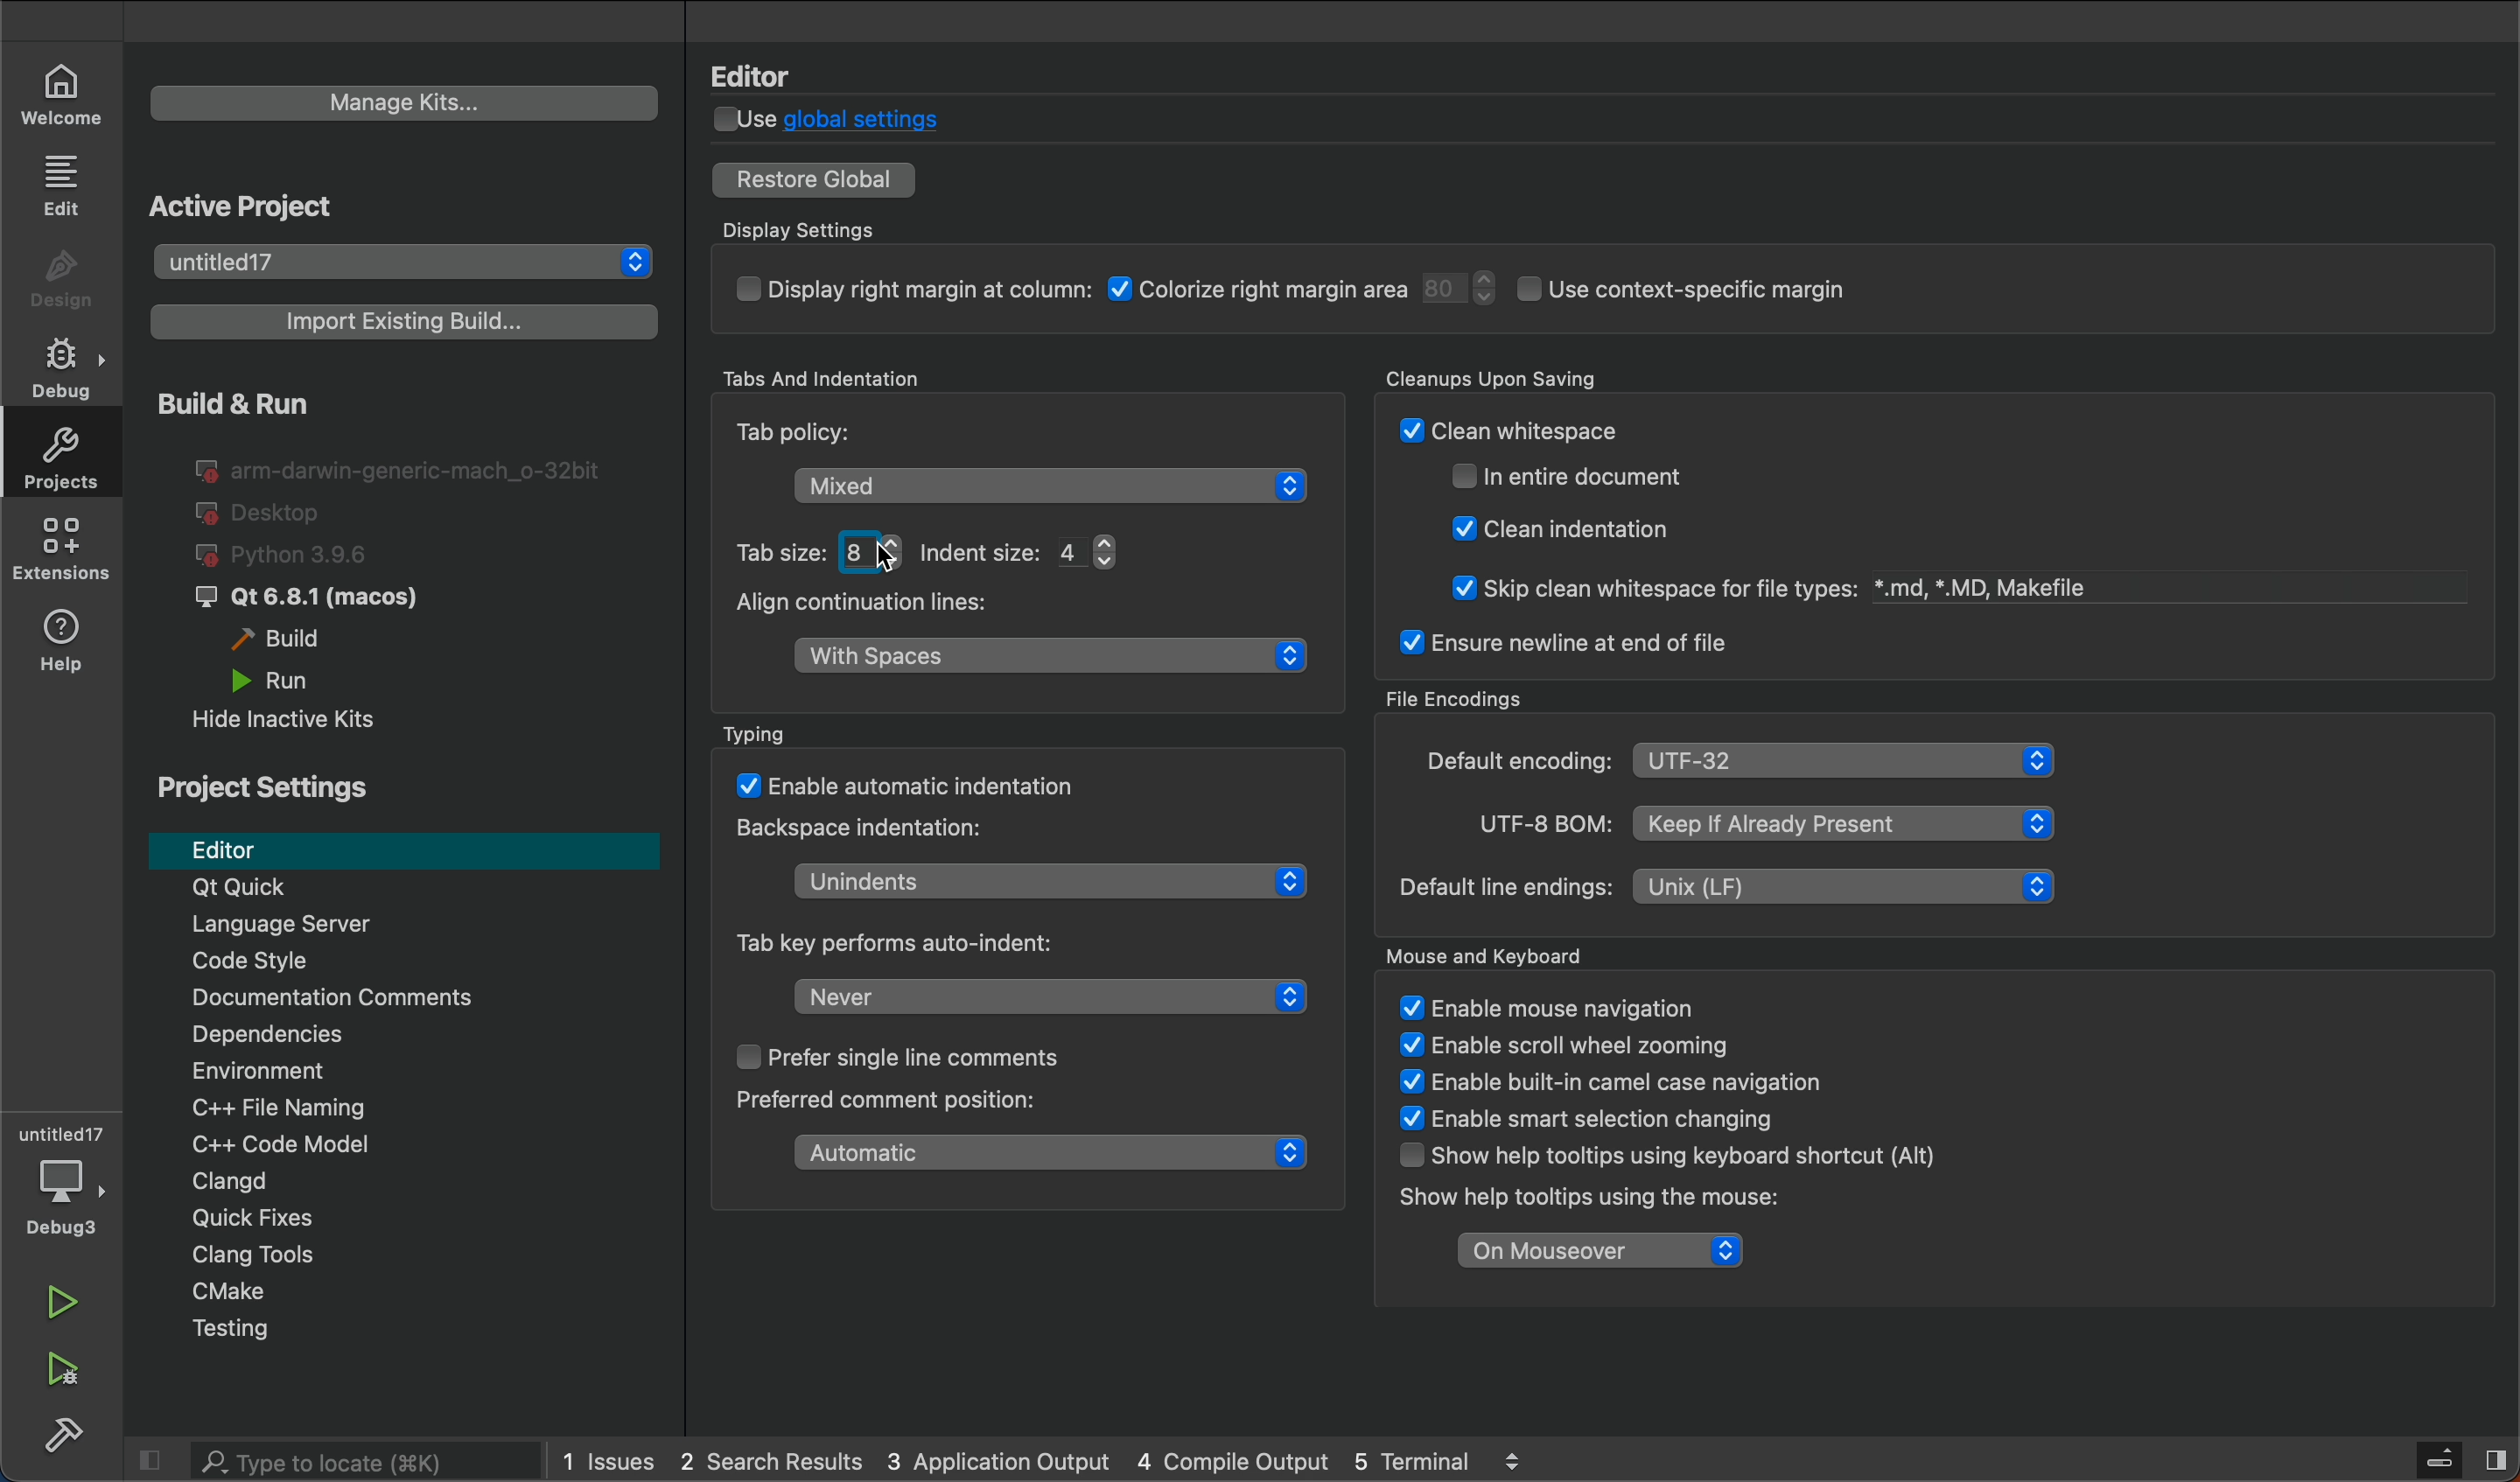 This screenshot has width=2520, height=1482. I want to click on Dependencies , so click(432, 1038).